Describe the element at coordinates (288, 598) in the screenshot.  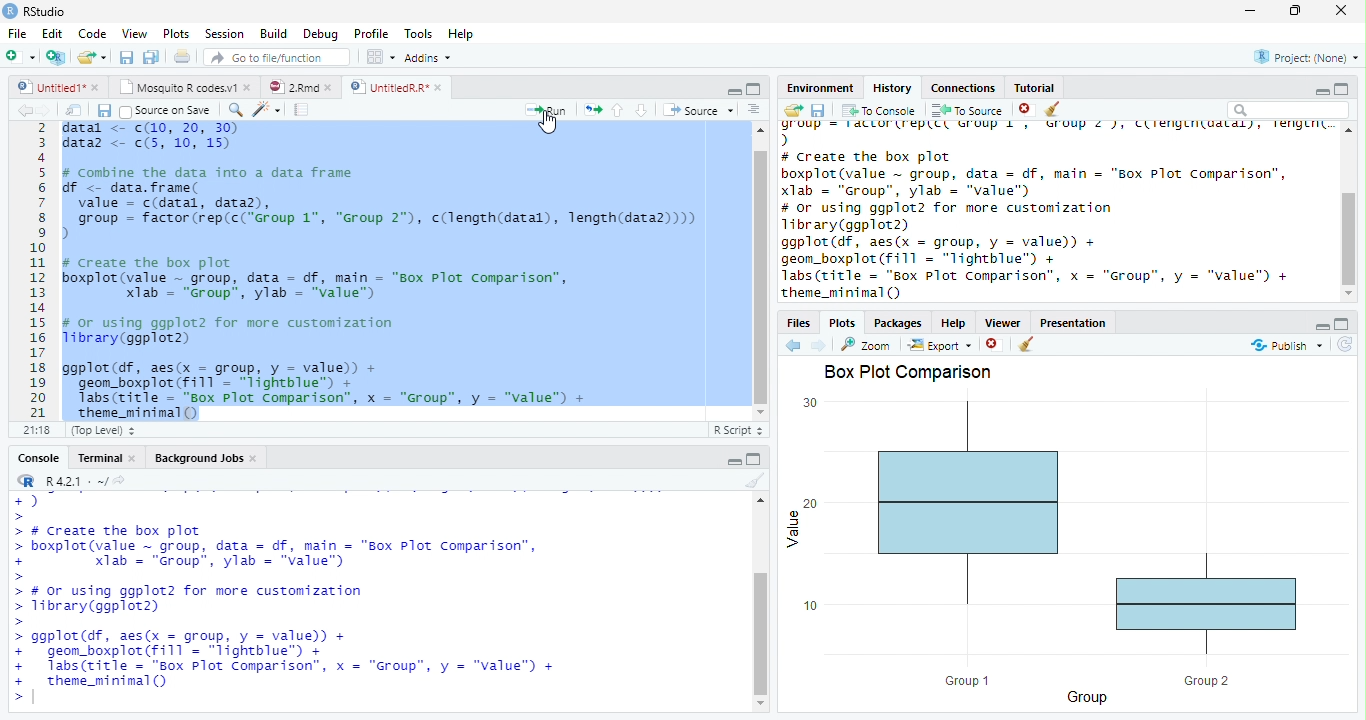
I see `+)

>

> # create the box plot

> boxplot(value ~ group, data = df, main = “Box Plot Comparison”,
+ X1ab = "Group", ylab = "Value"

>

> # or using ggplot2 for more customization

> library(ggpiot2)

>

> ggplot(df, aes(x = group, y = value)) +

+ geom_boxplot(fill = “lightblue) +

+ Tabs(ritle = "Box Plot Comparison”, x = “Group”, y = "value") +
+ theme_minimal()

> 1` at that location.